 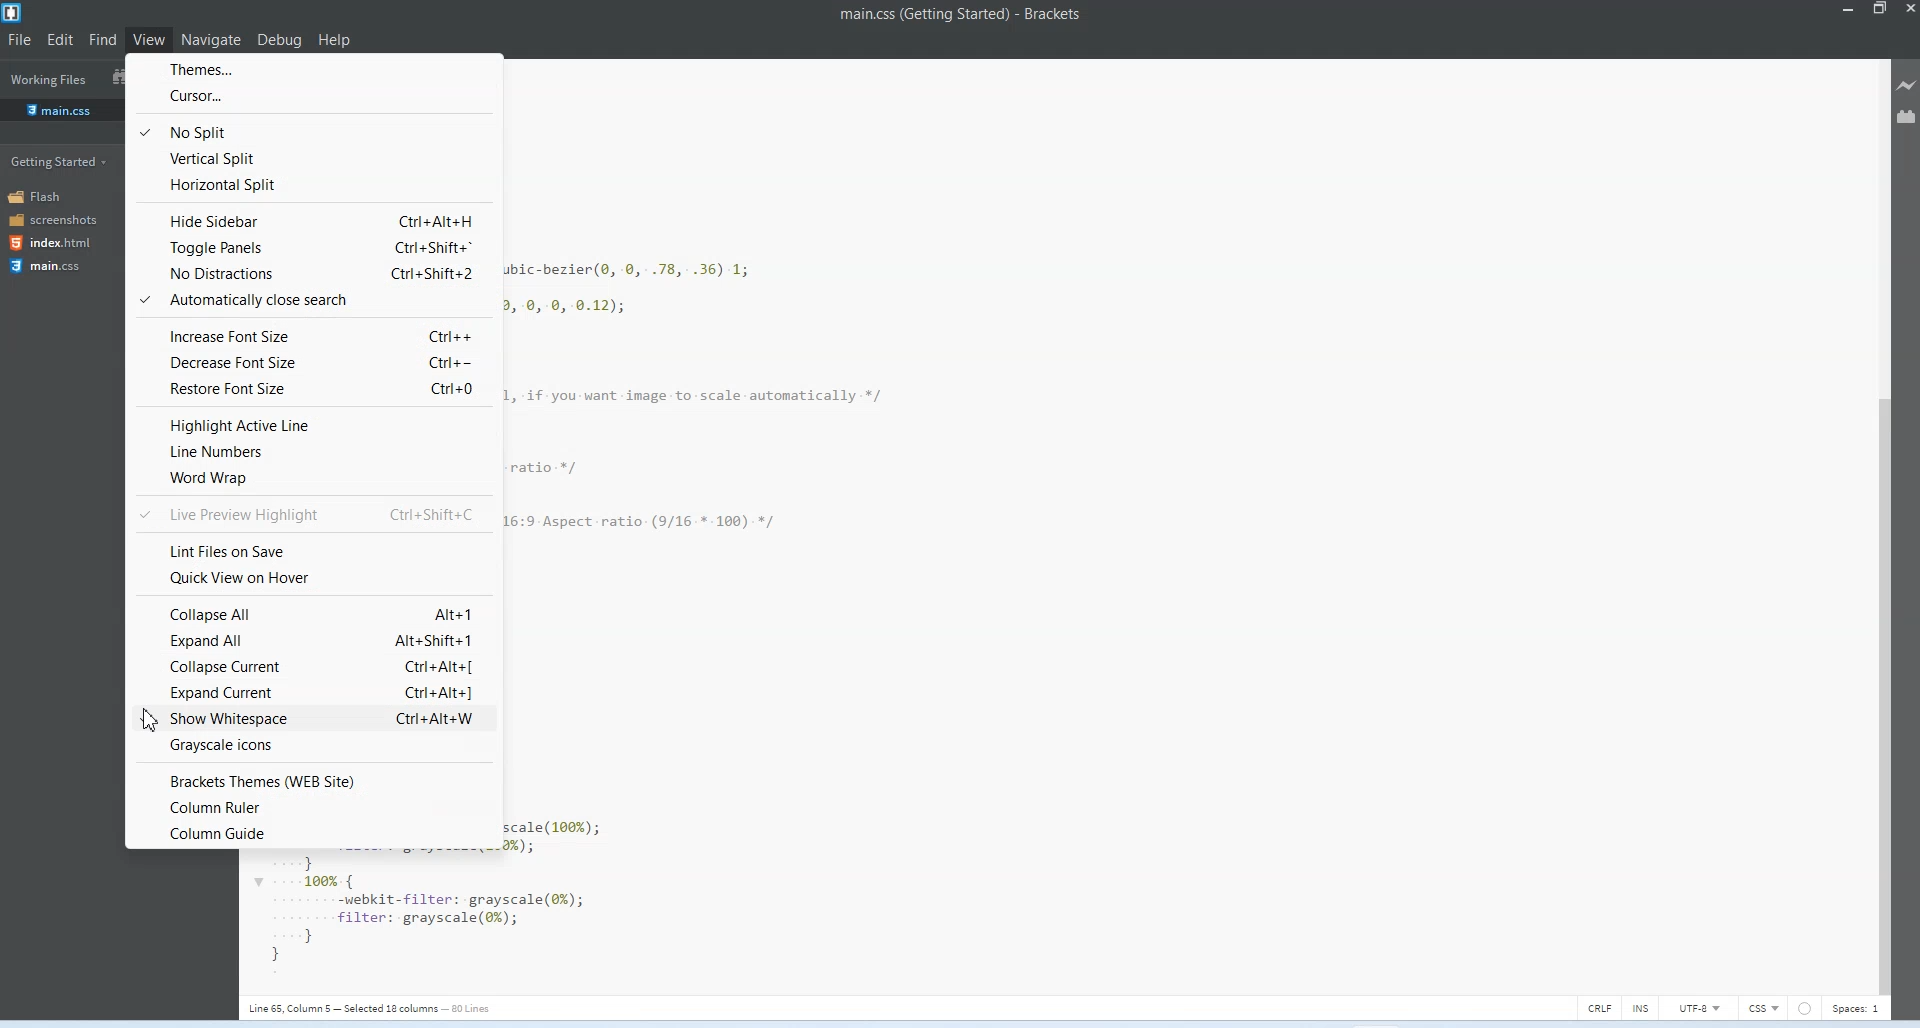 What do you see at coordinates (959, 16) in the screenshot?
I see `main.css (Getting Started) - Brackets` at bounding box center [959, 16].